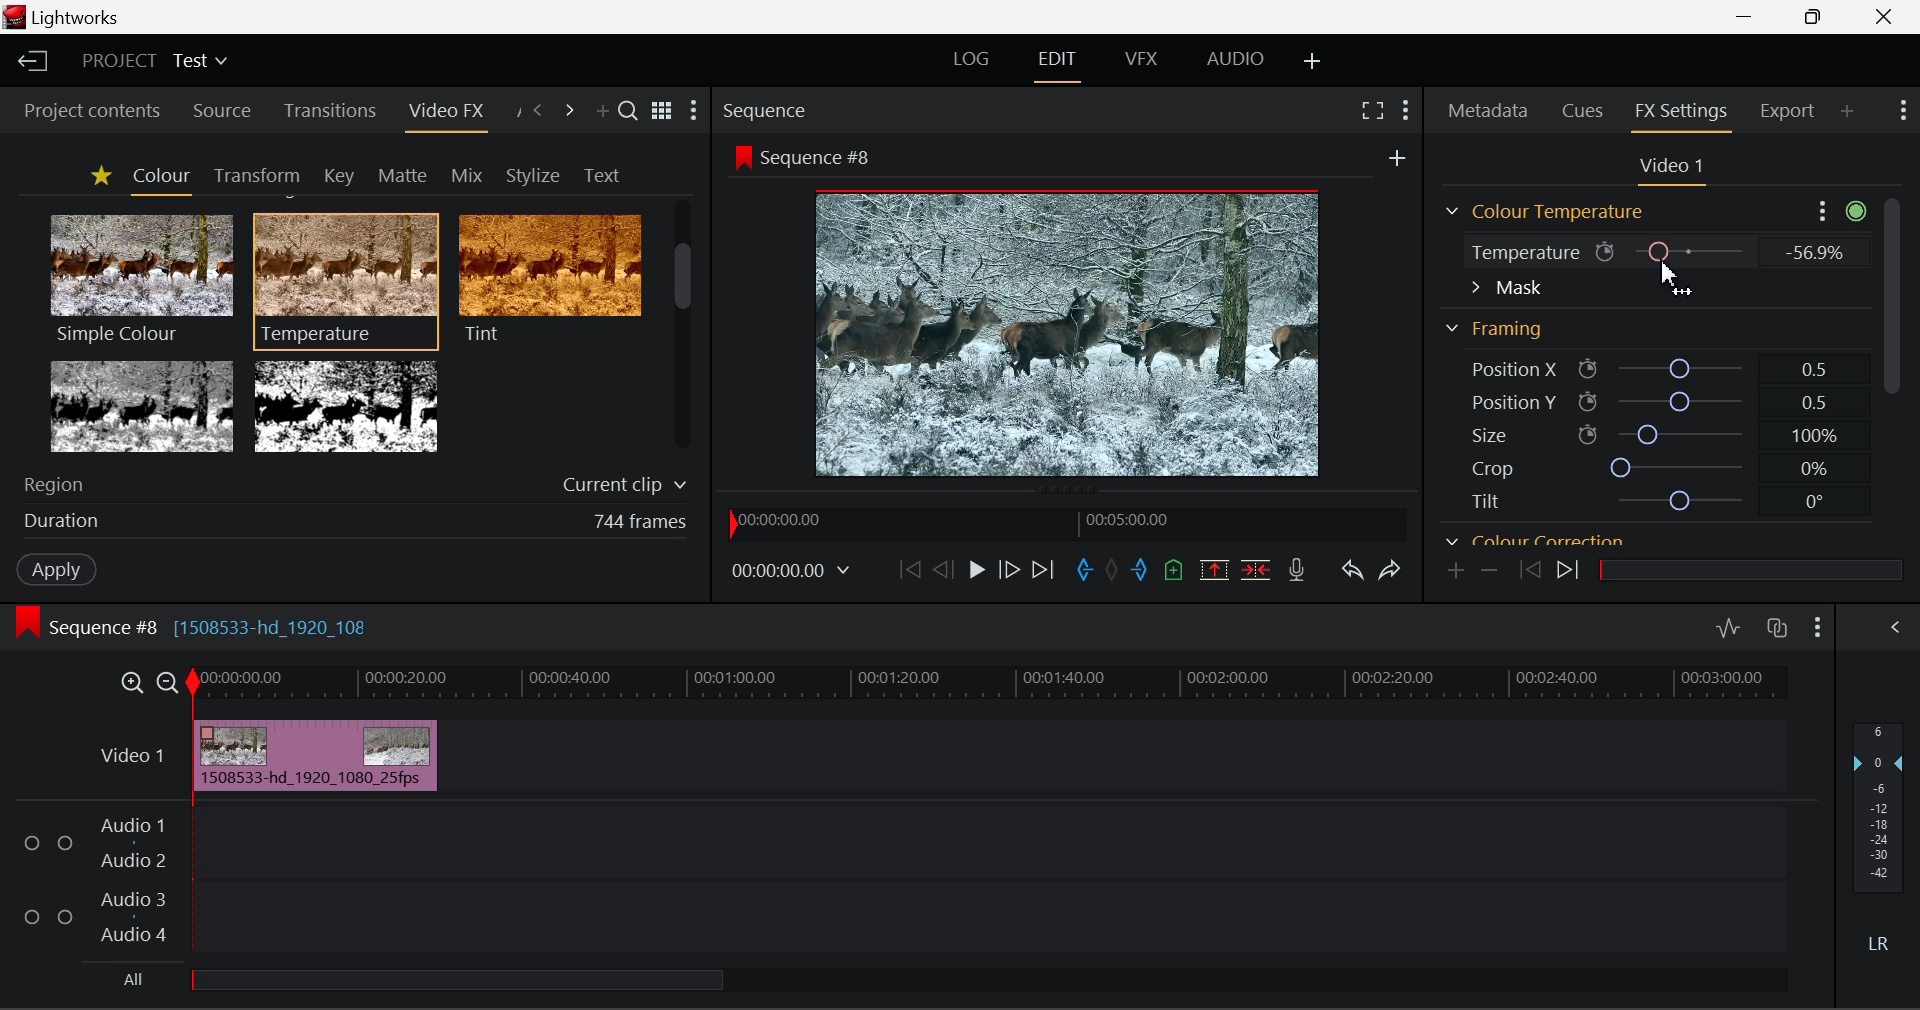 The width and height of the screenshot is (1920, 1010). I want to click on Temperature, so click(1692, 250).